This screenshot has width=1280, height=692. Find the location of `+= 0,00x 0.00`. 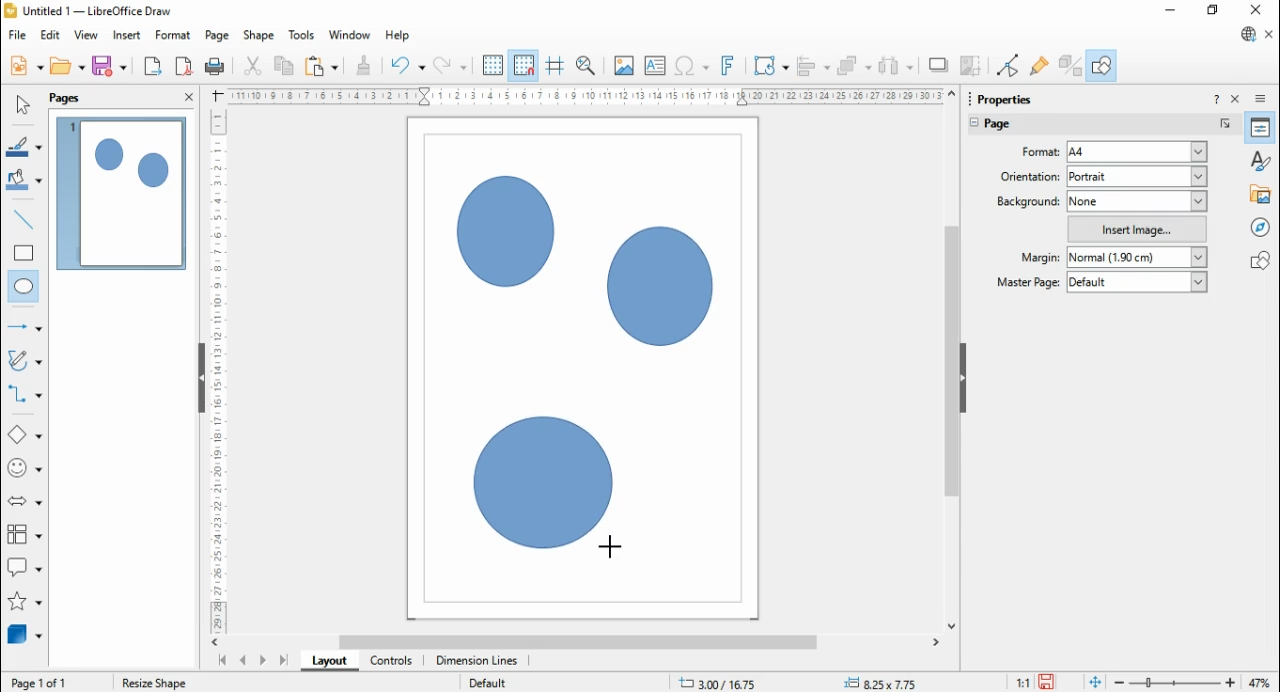

+= 0,00x 0.00 is located at coordinates (886, 682).